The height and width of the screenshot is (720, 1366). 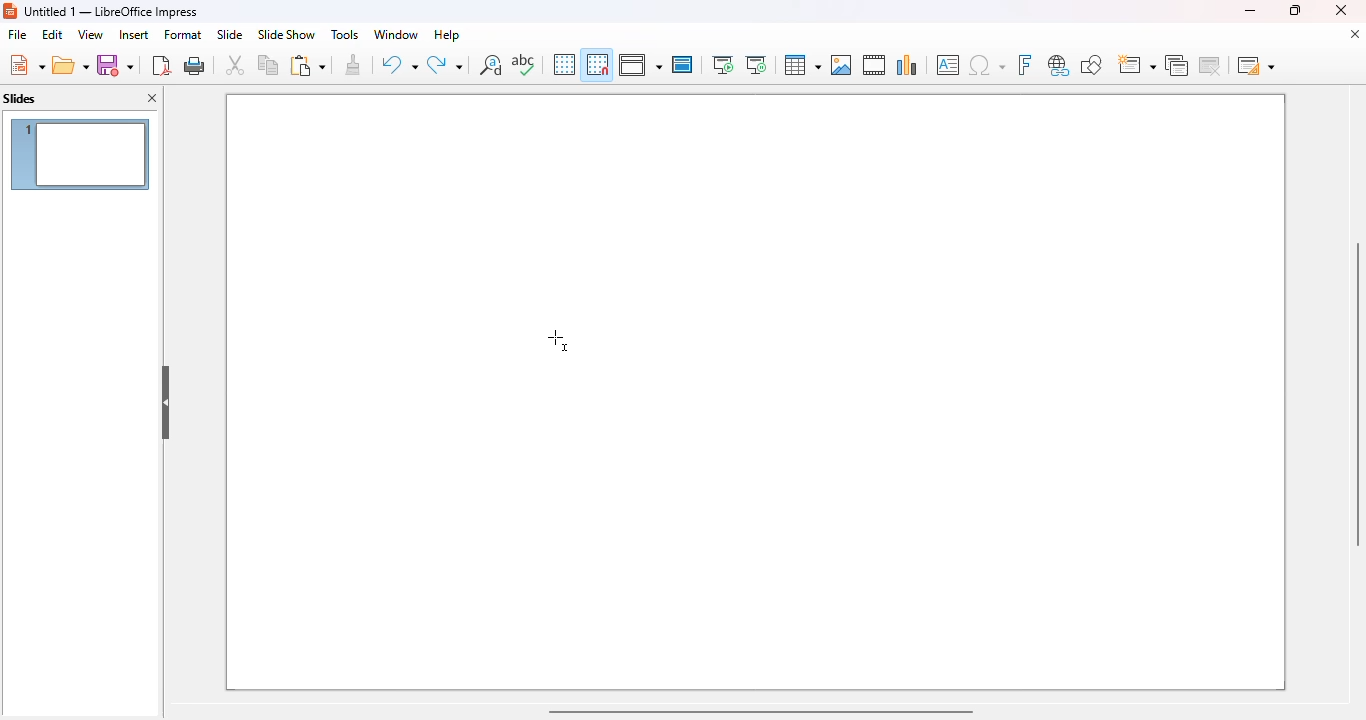 I want to click on export directly as PDF, so click(x=161, y=65).